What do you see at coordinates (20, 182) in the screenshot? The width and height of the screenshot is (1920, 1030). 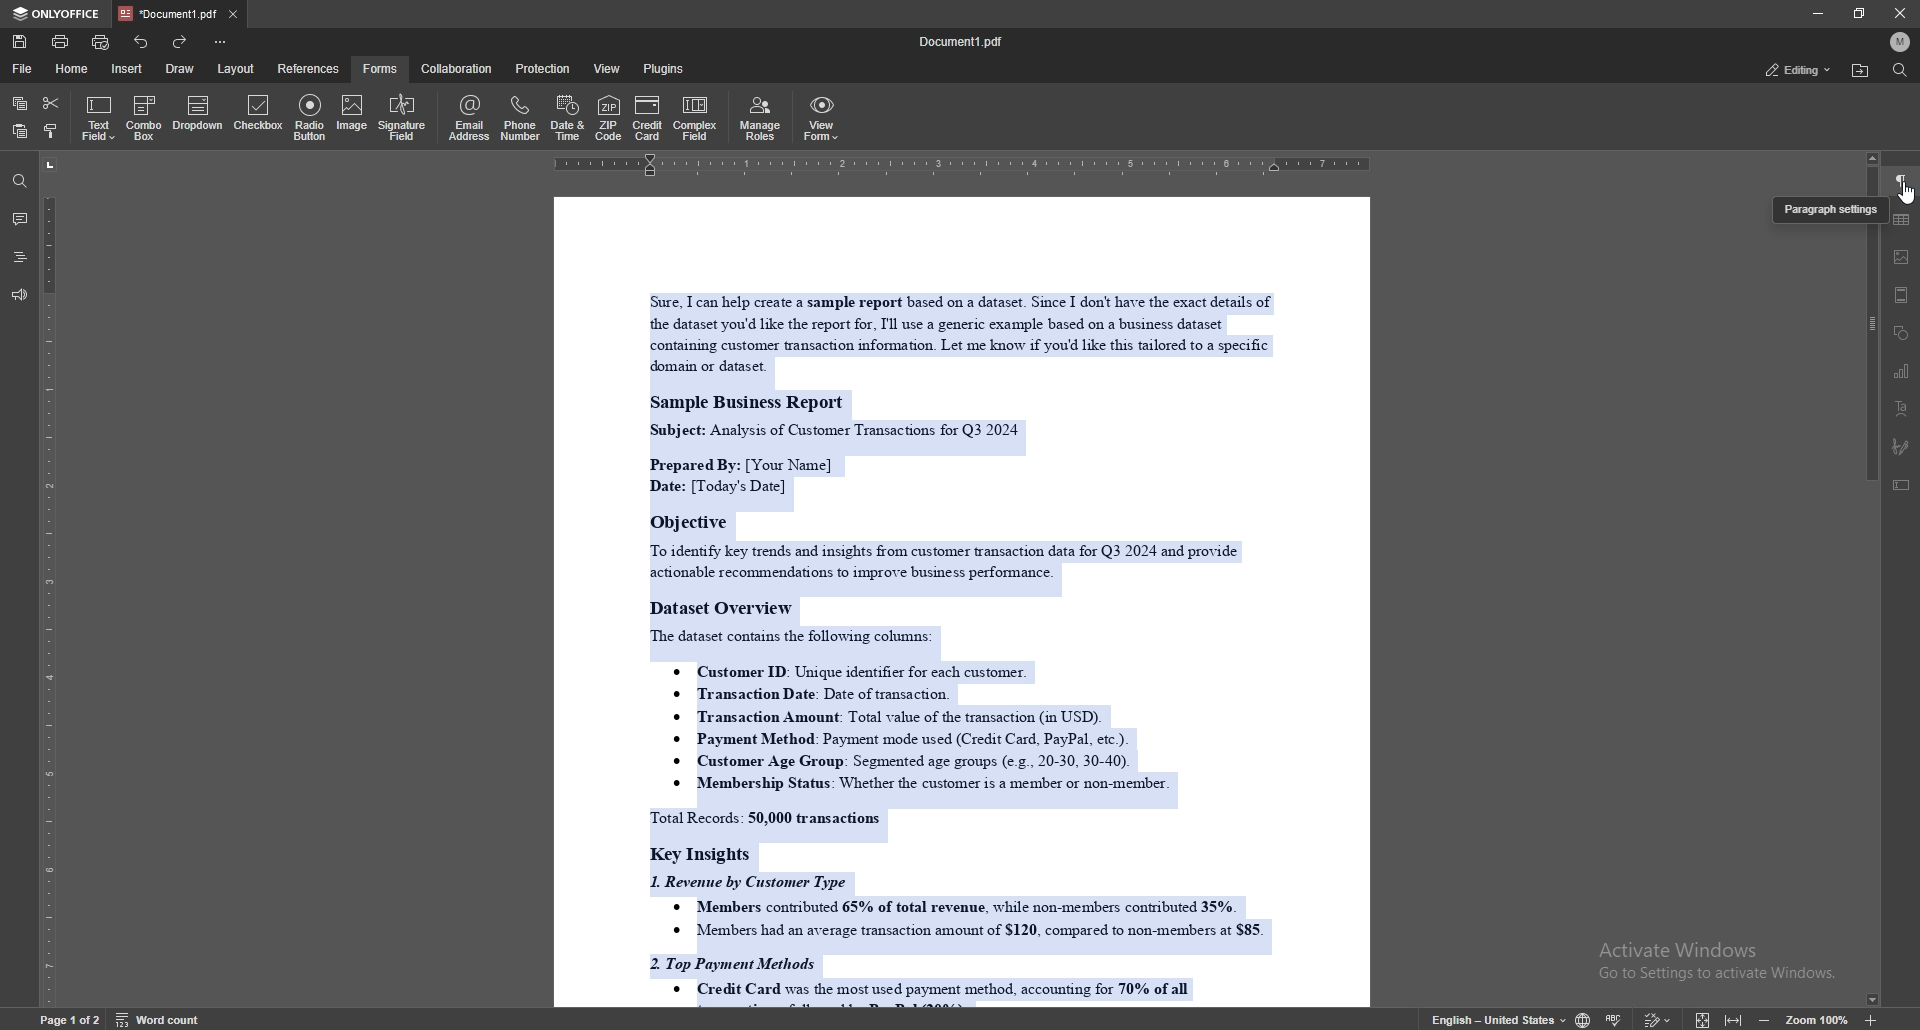 I see `find` at bounding box center [20, 182].